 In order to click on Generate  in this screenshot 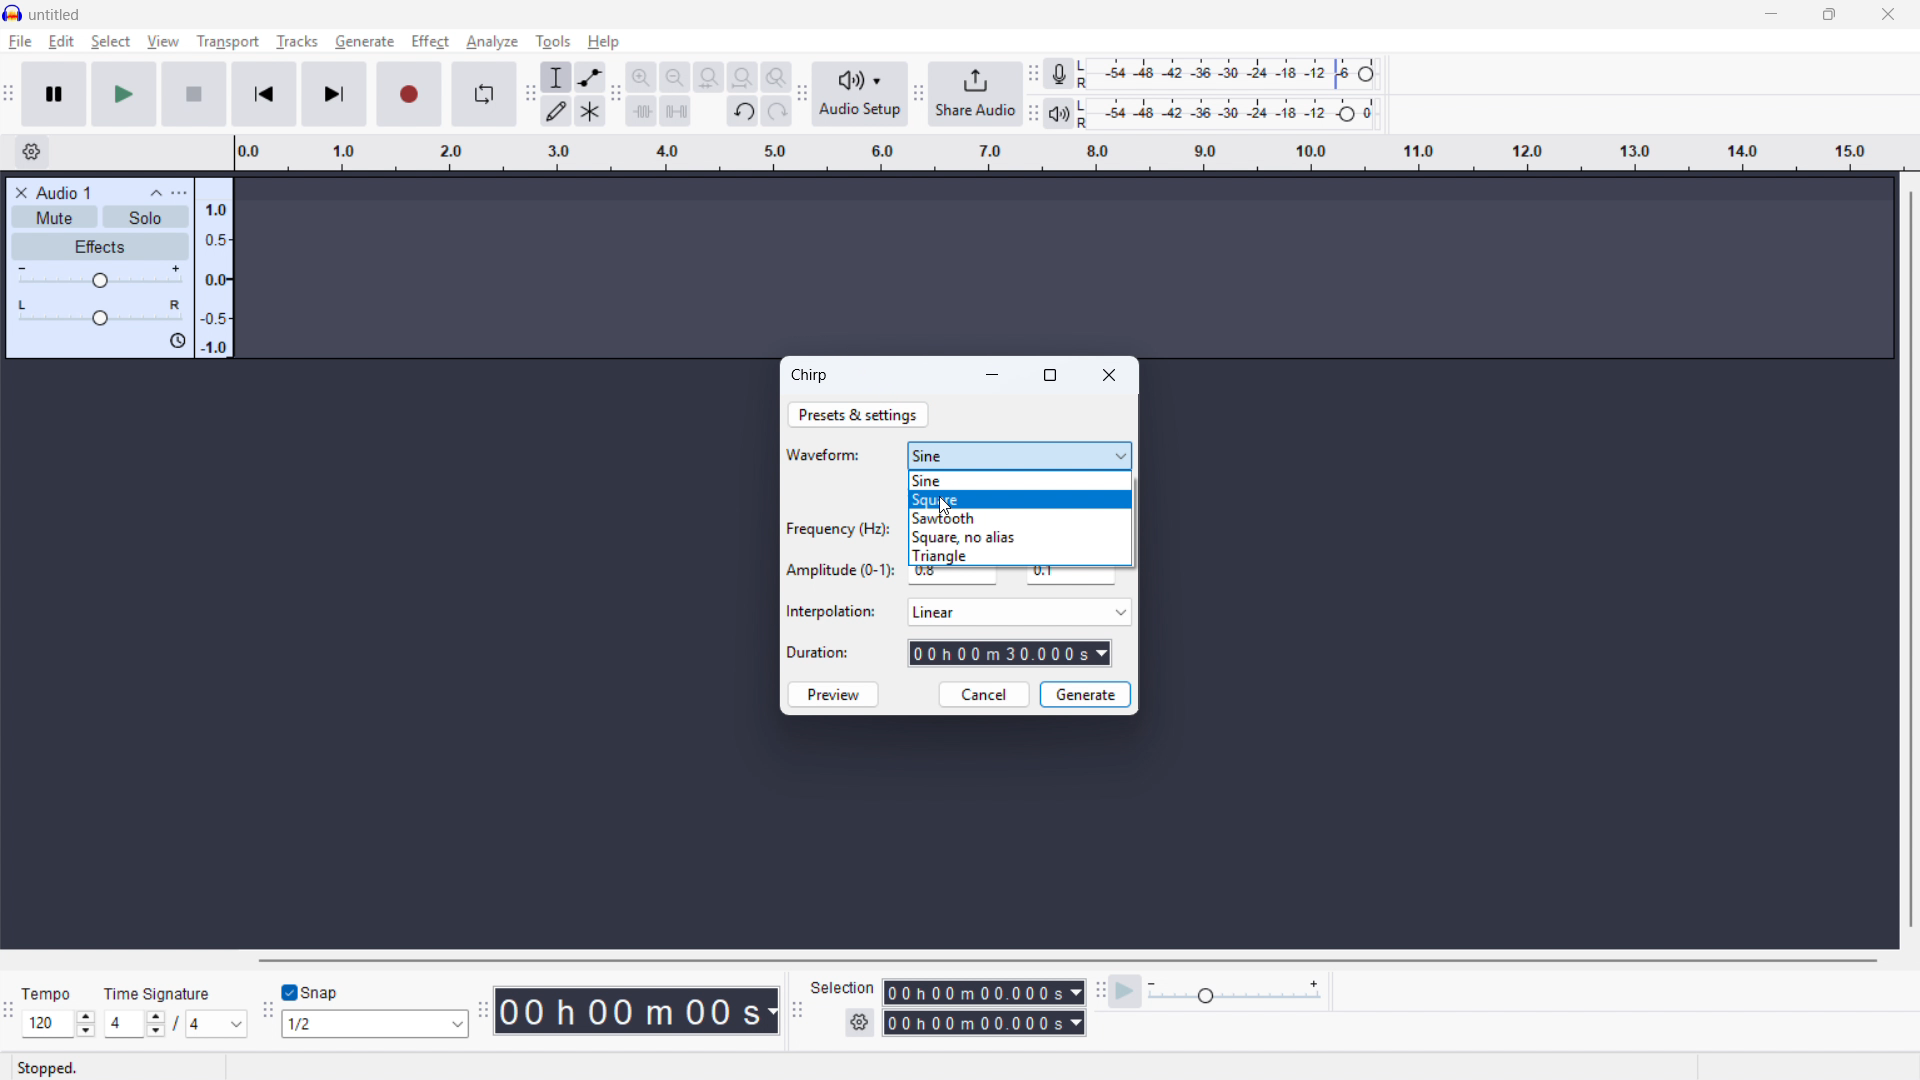, I will do `click(1085, 695)`.